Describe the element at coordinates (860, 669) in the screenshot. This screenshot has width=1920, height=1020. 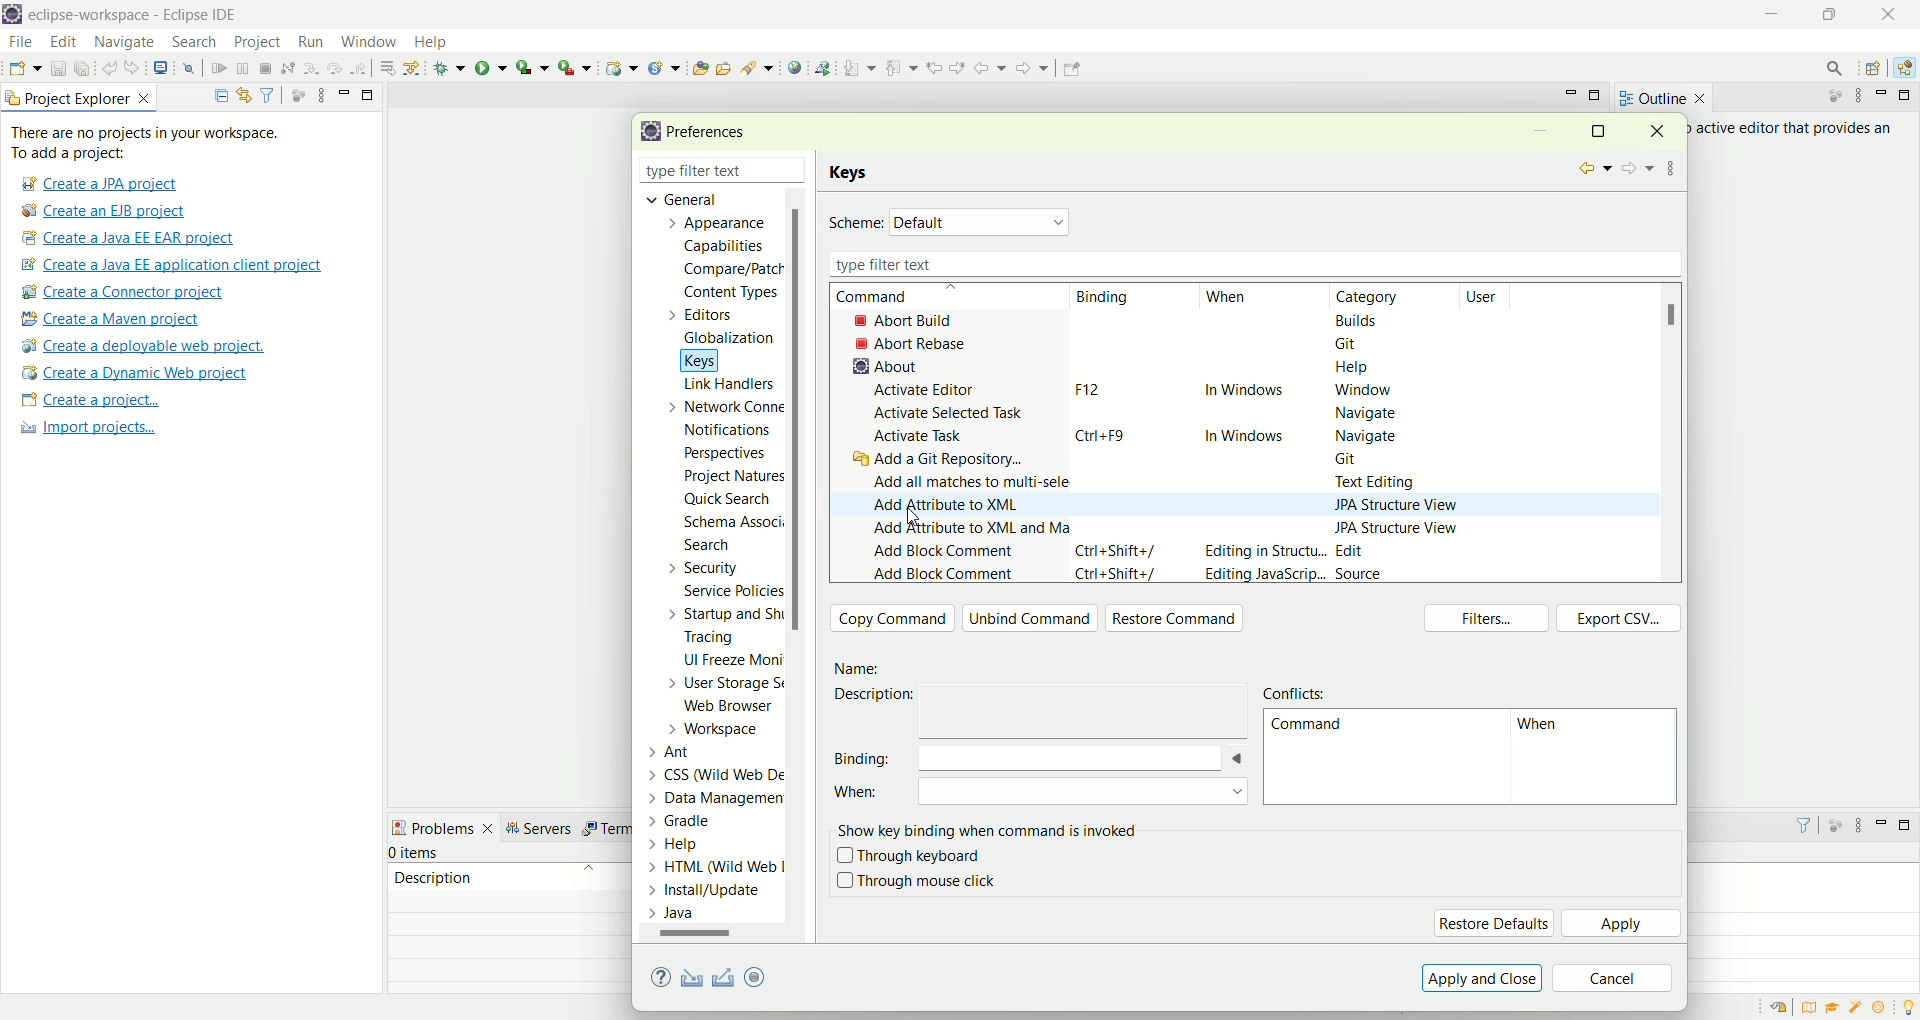
I see `Name` at that location.